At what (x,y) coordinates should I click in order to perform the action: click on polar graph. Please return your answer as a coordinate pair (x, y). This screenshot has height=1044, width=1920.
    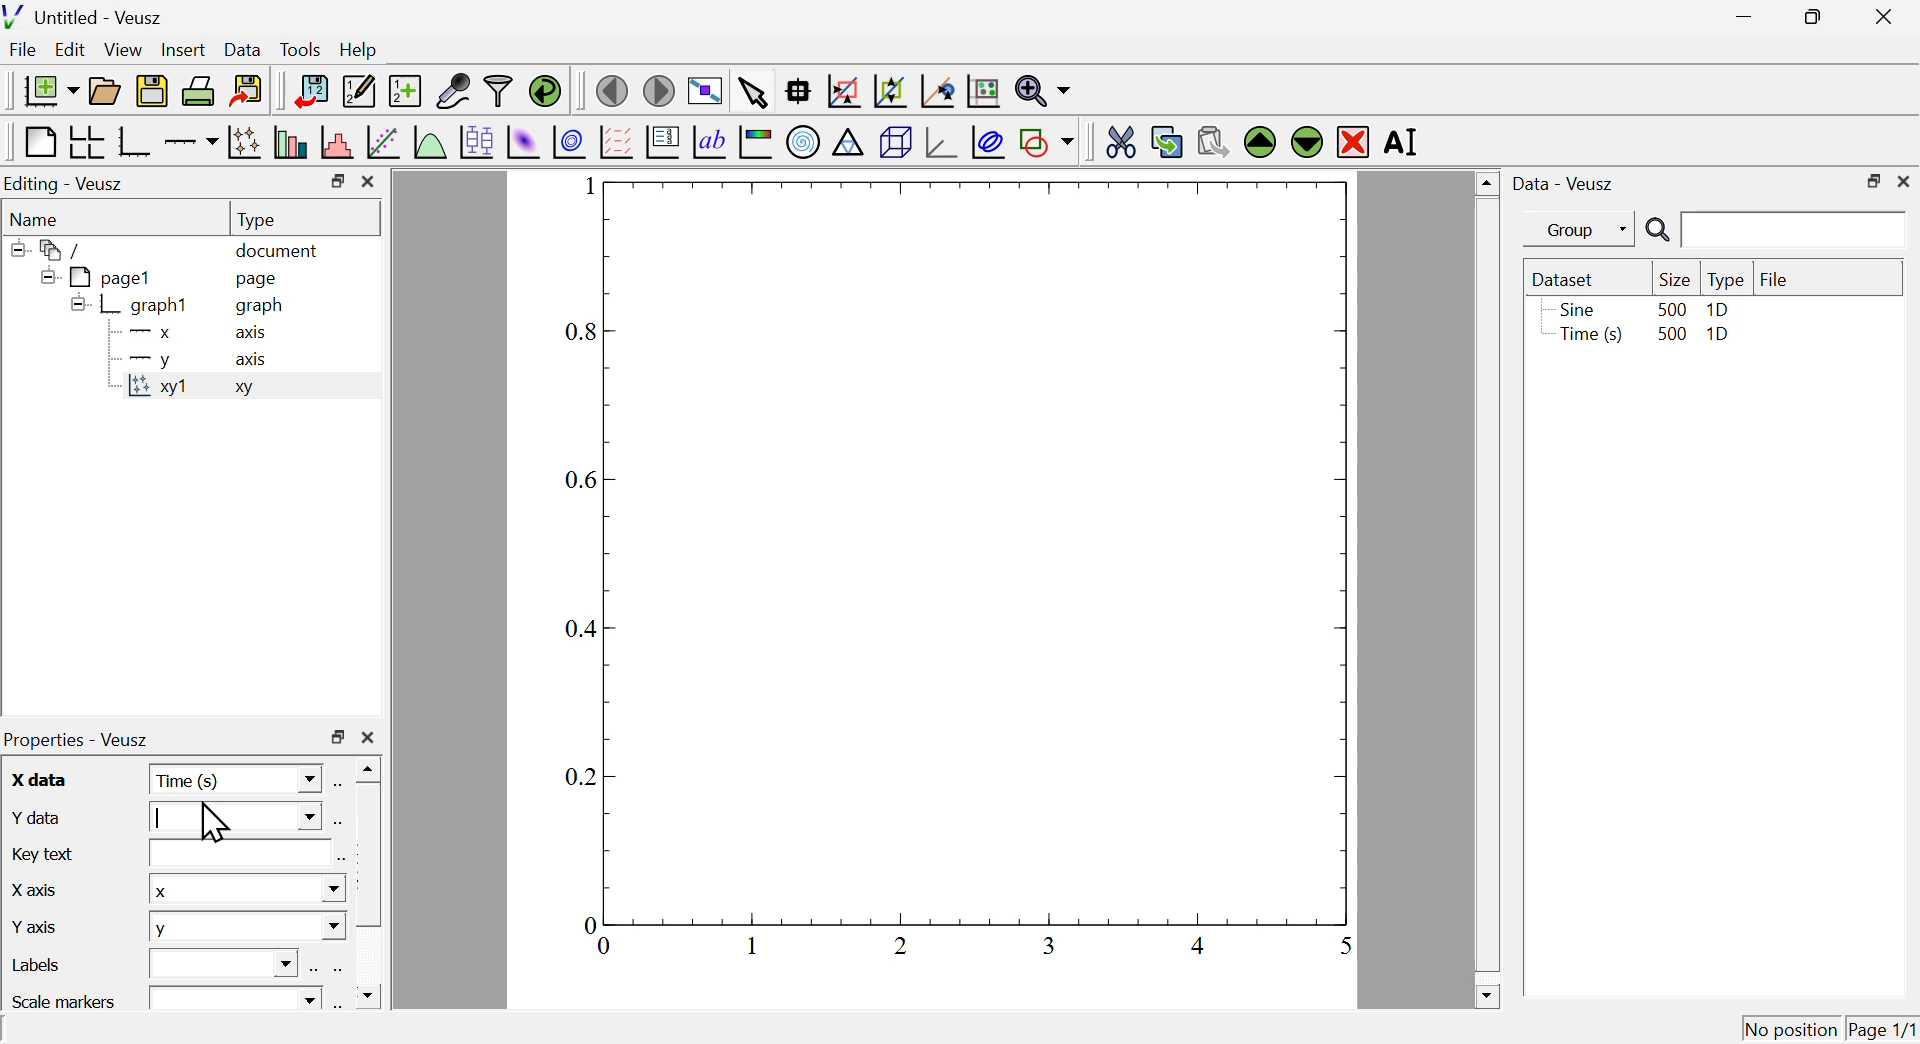
    Looking at the image, I should click on (805, 143).